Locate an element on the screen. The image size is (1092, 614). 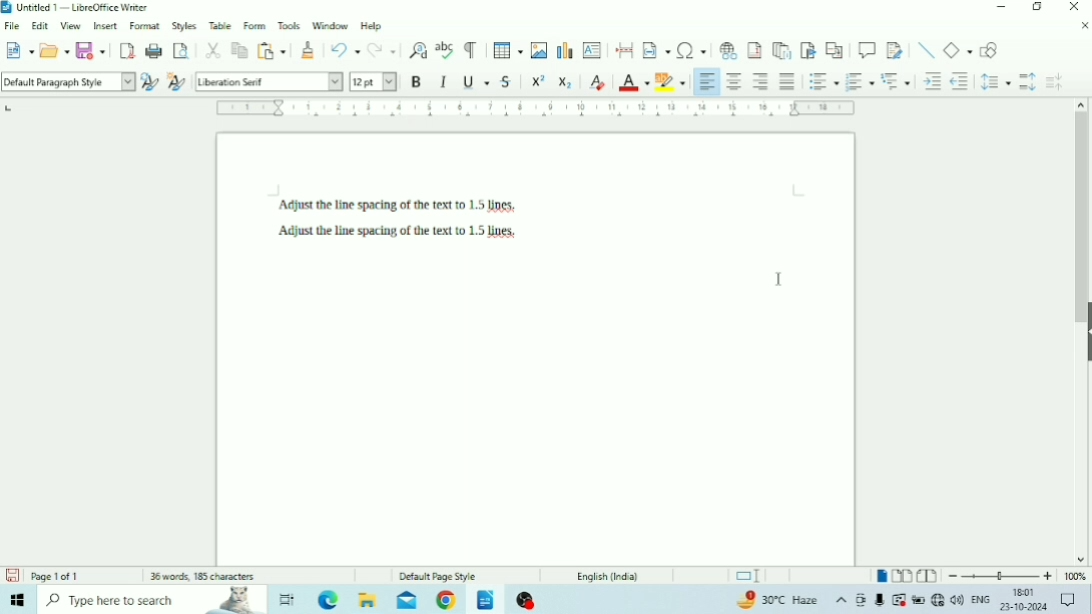
Cursor is located at coordinates (779, 281).